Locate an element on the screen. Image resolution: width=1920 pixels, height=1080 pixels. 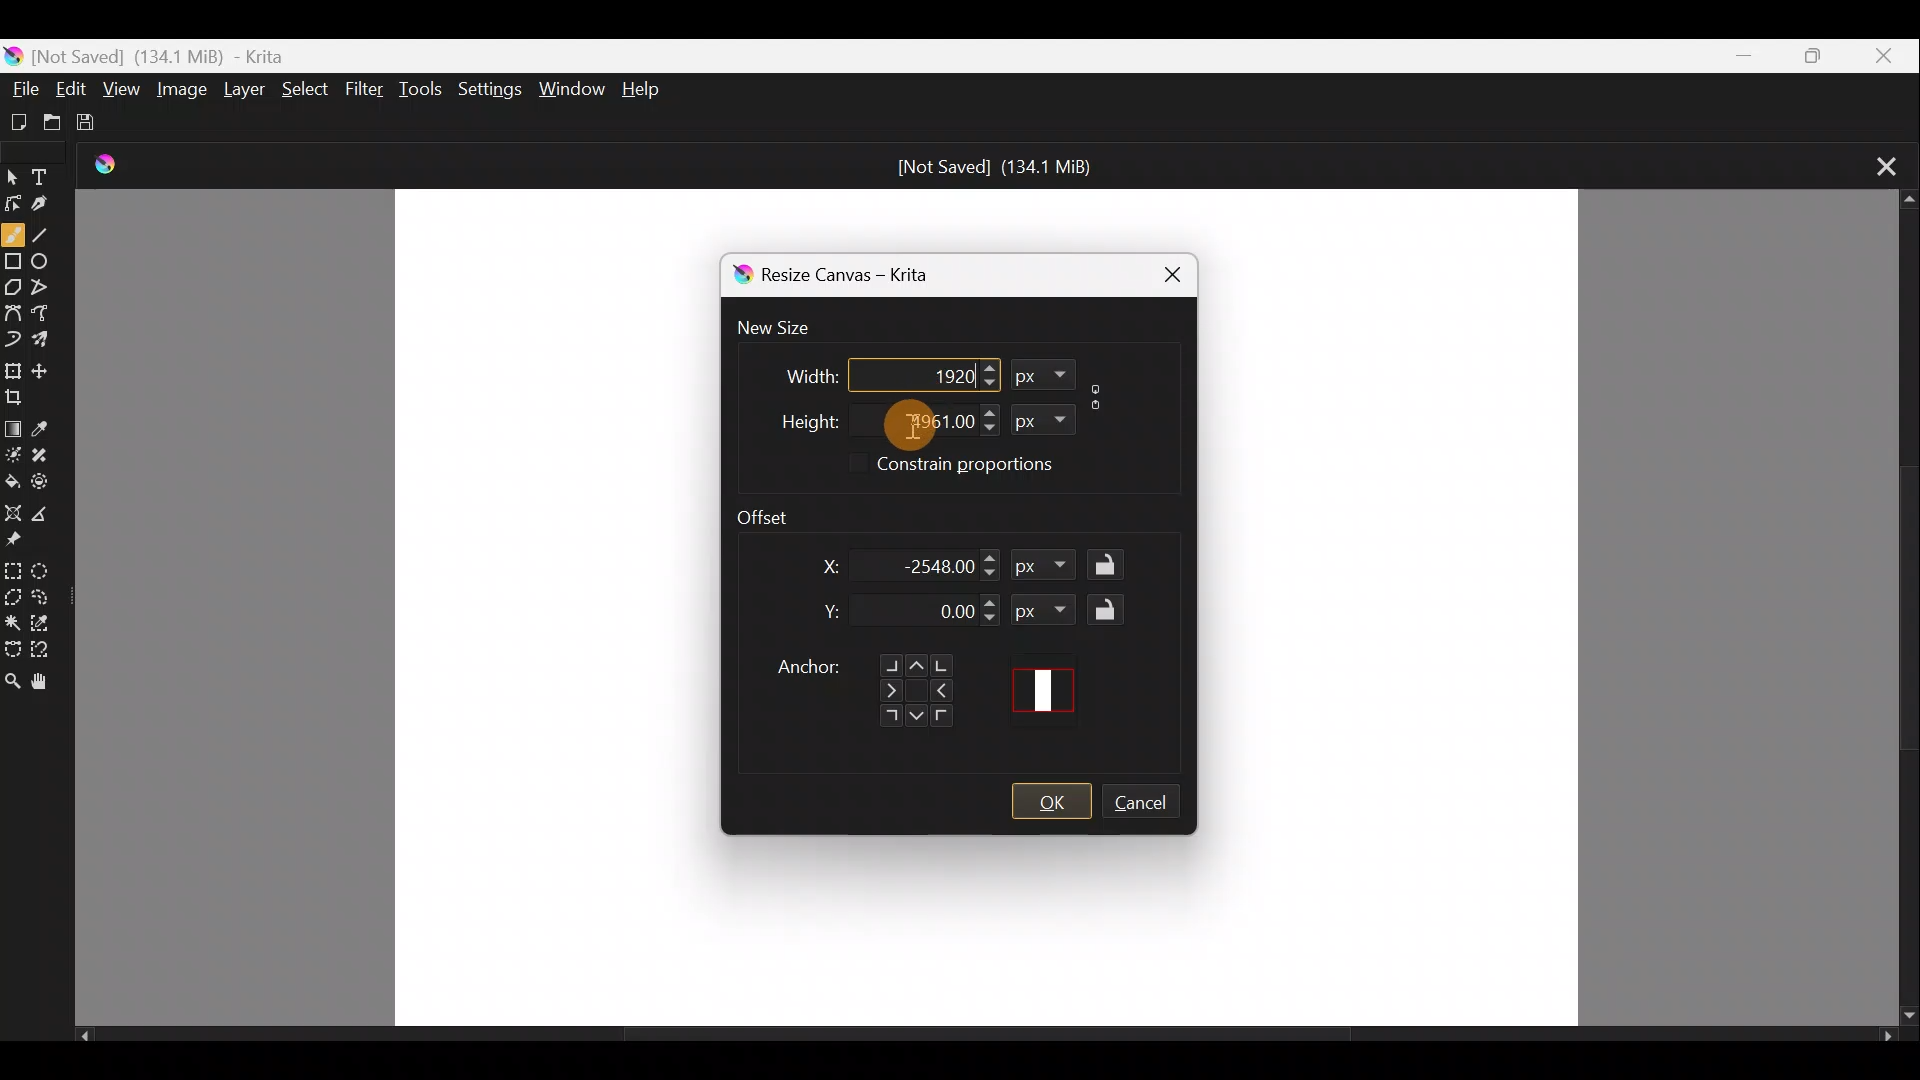
Polygonal section tool is located at coordinates (14, 599).